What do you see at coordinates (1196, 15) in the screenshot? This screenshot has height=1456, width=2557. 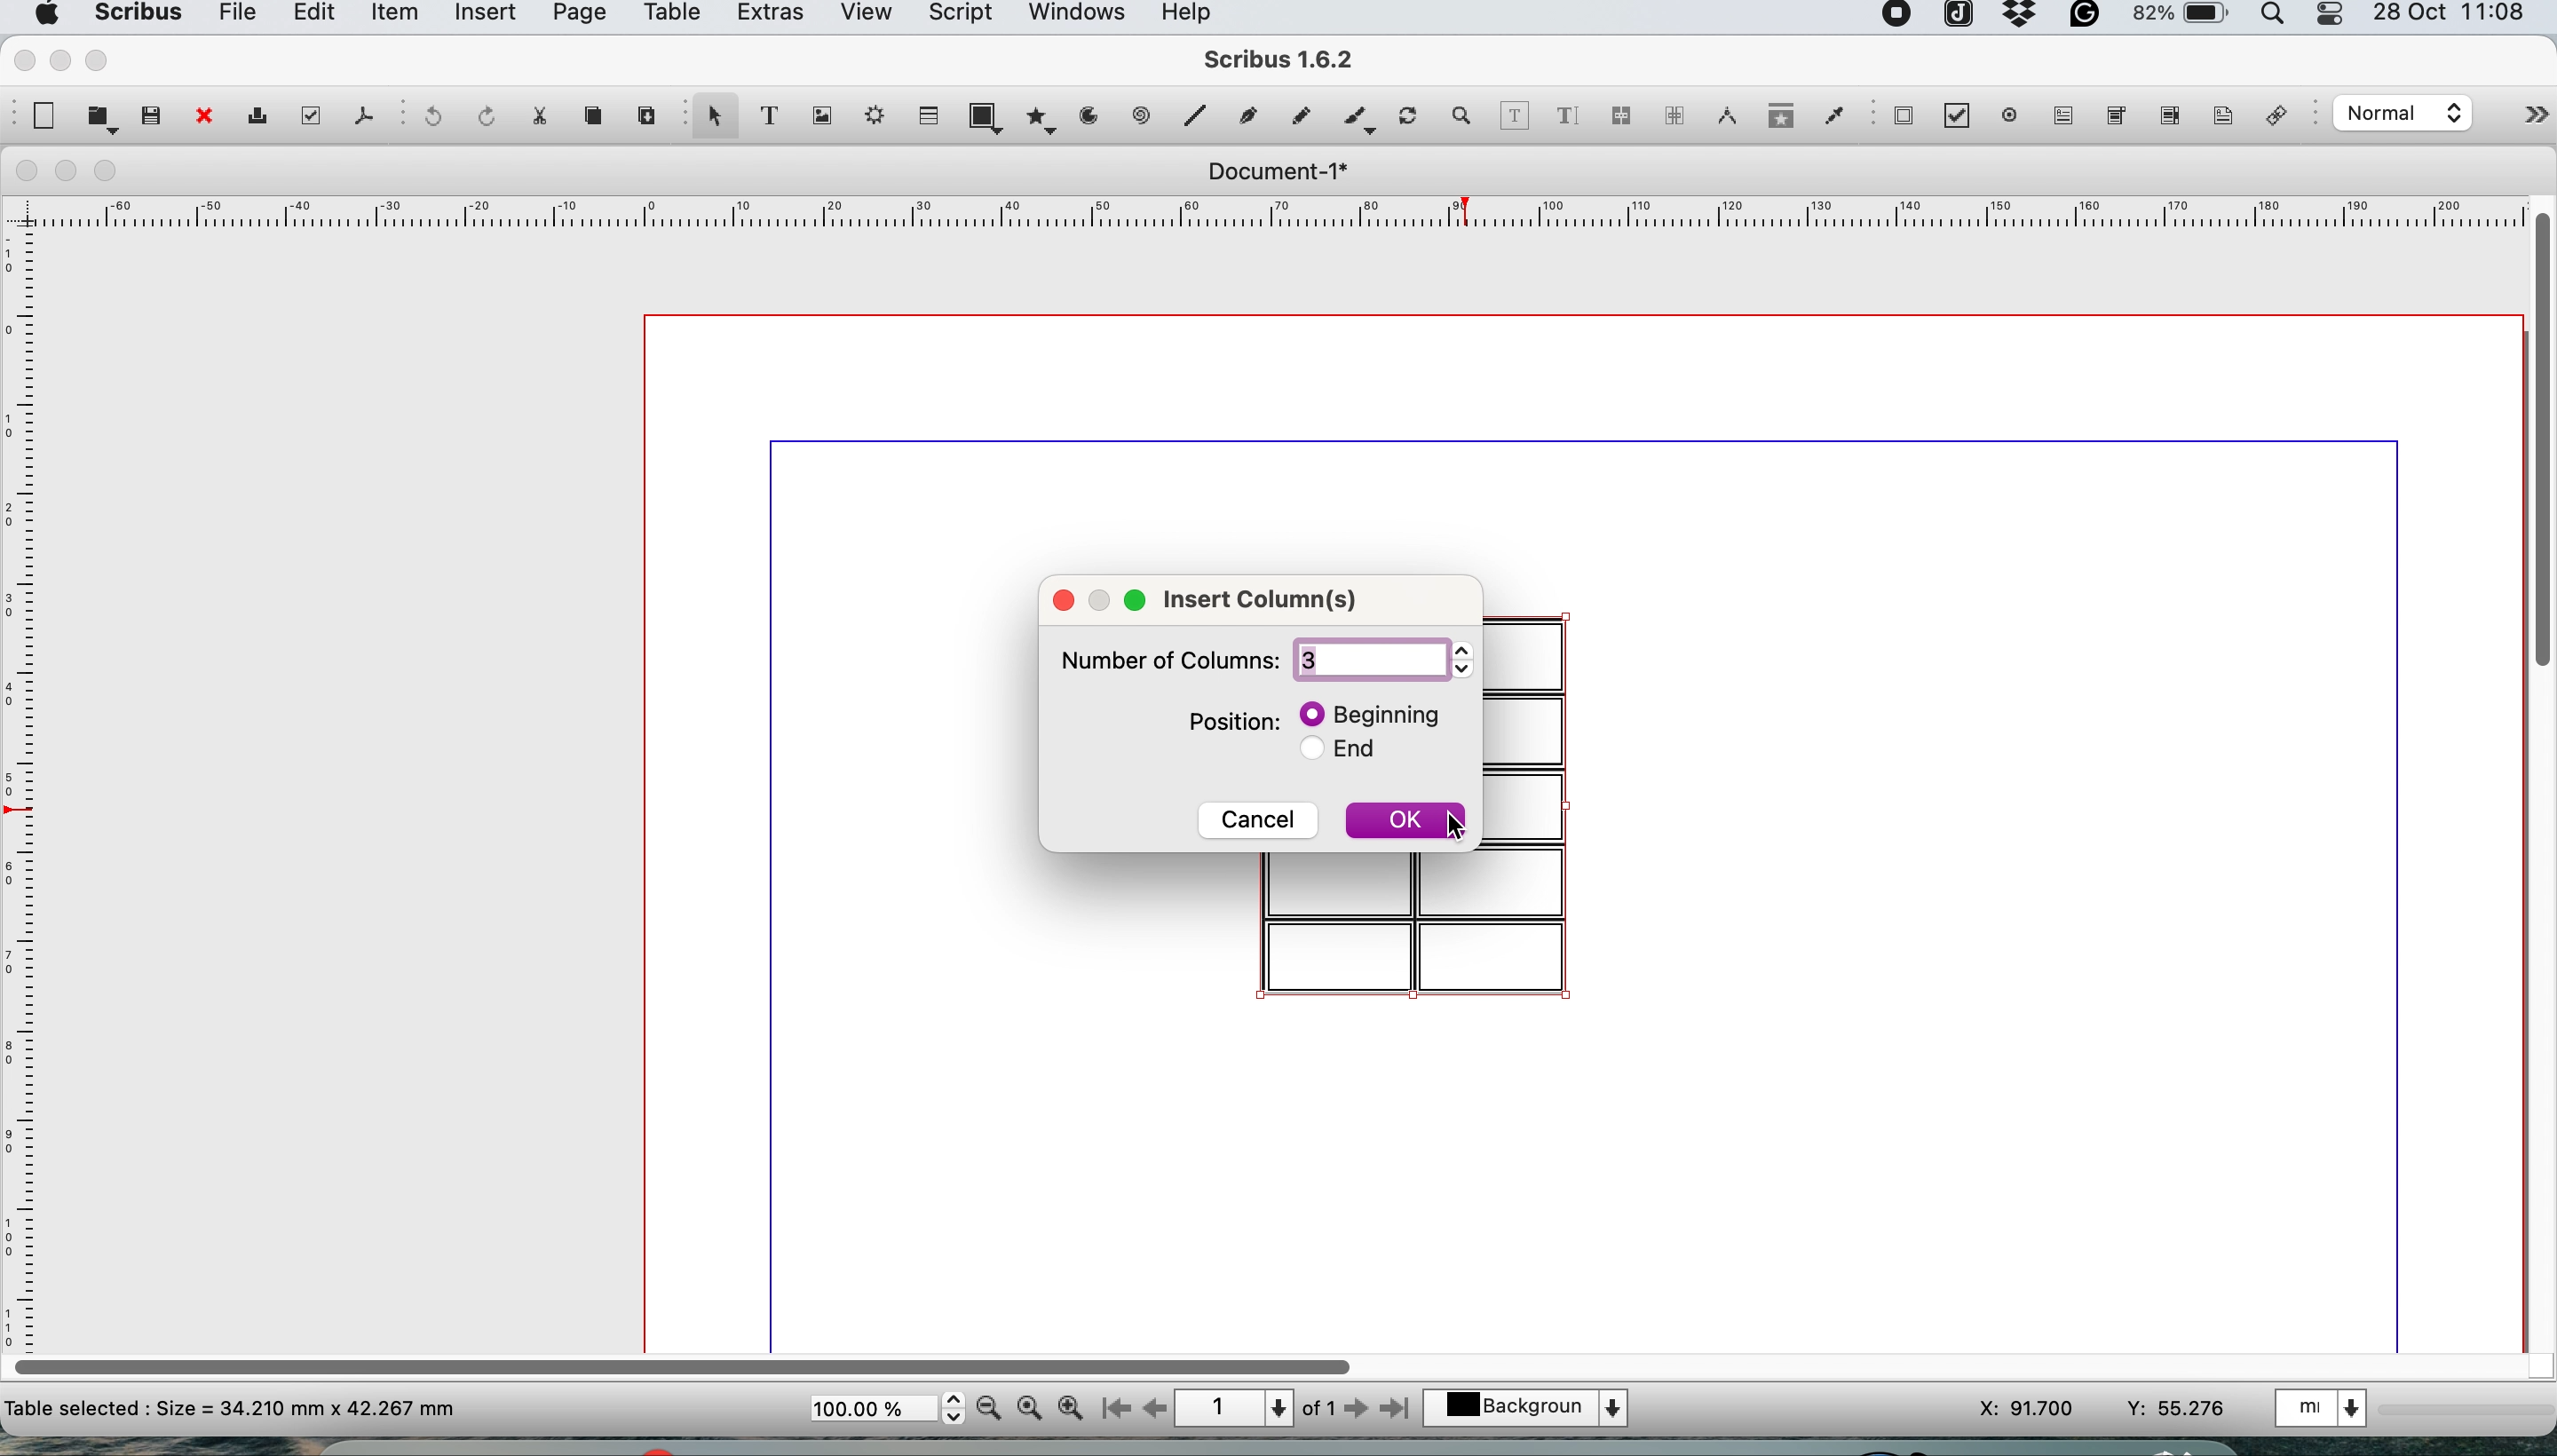 I see `help` at bounding box center [1196, 15].